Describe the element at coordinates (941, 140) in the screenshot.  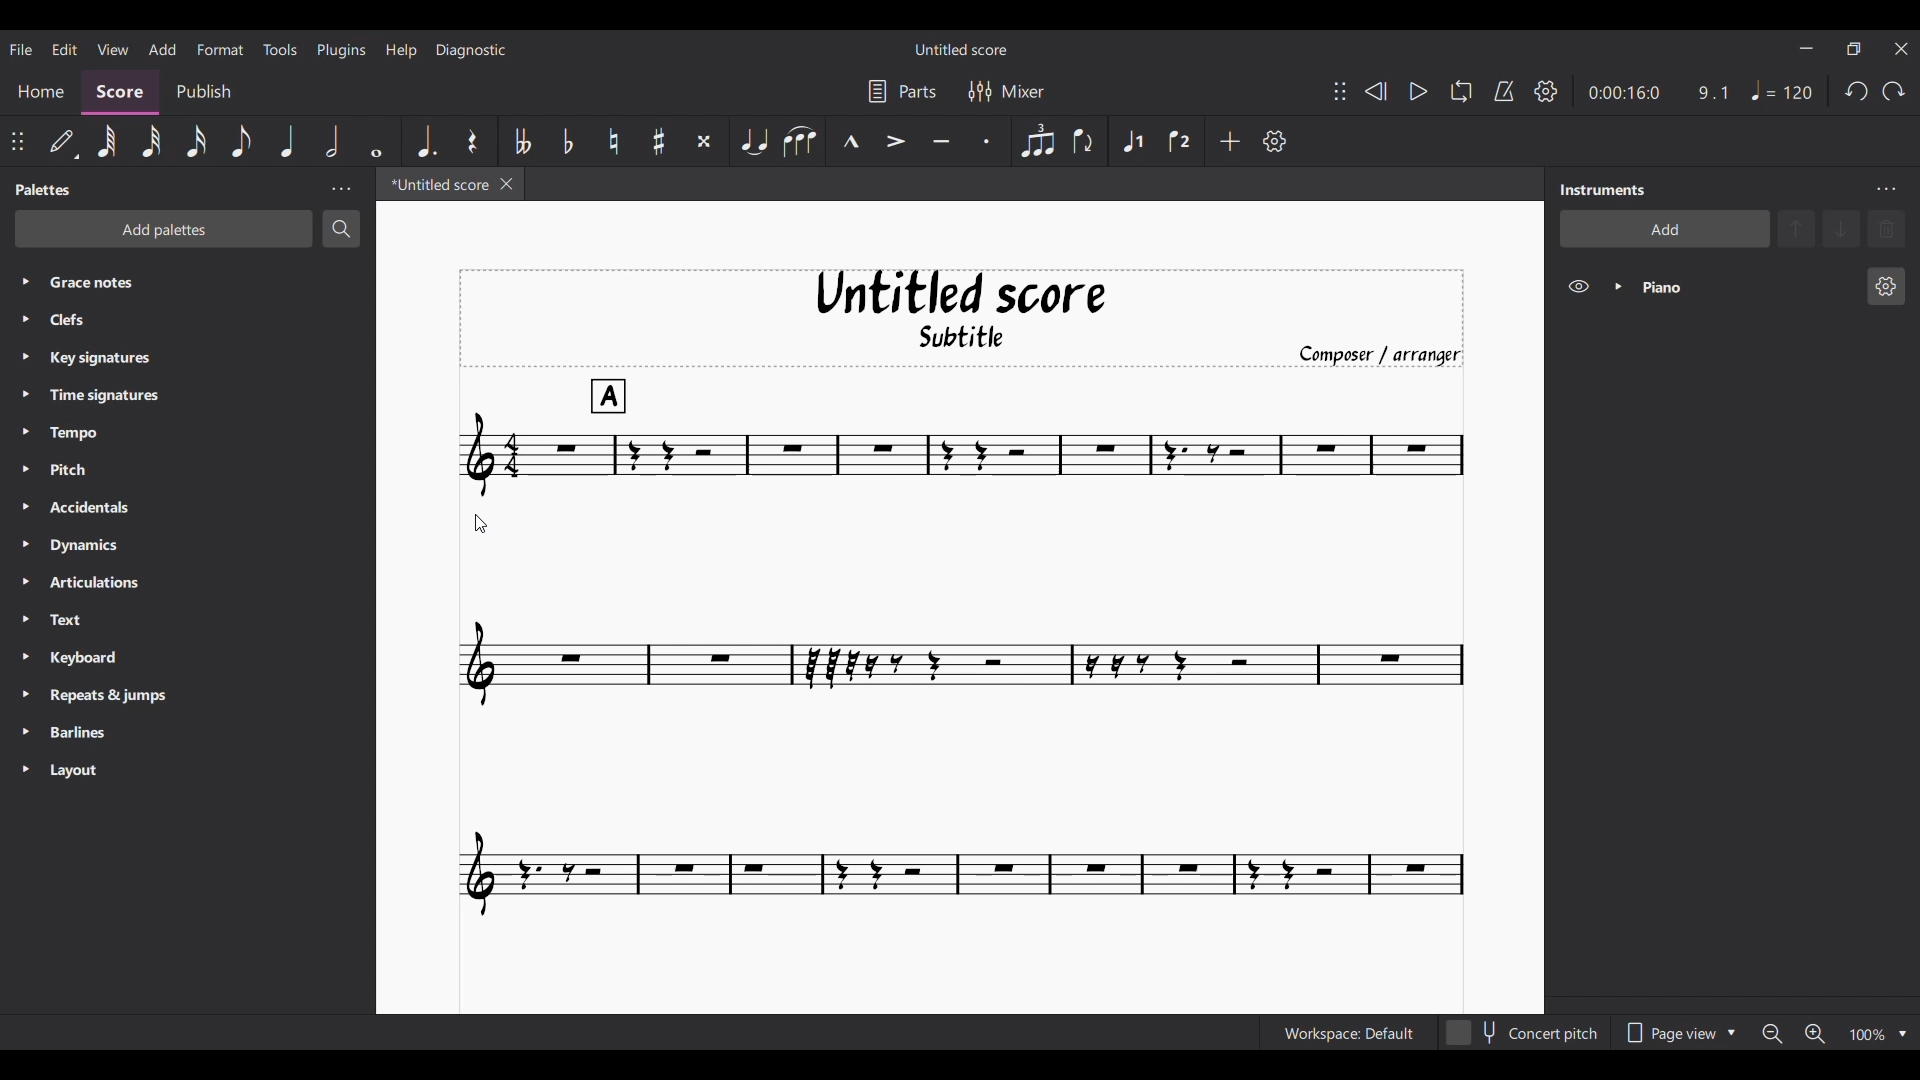
I see `Tenuto` at that location.